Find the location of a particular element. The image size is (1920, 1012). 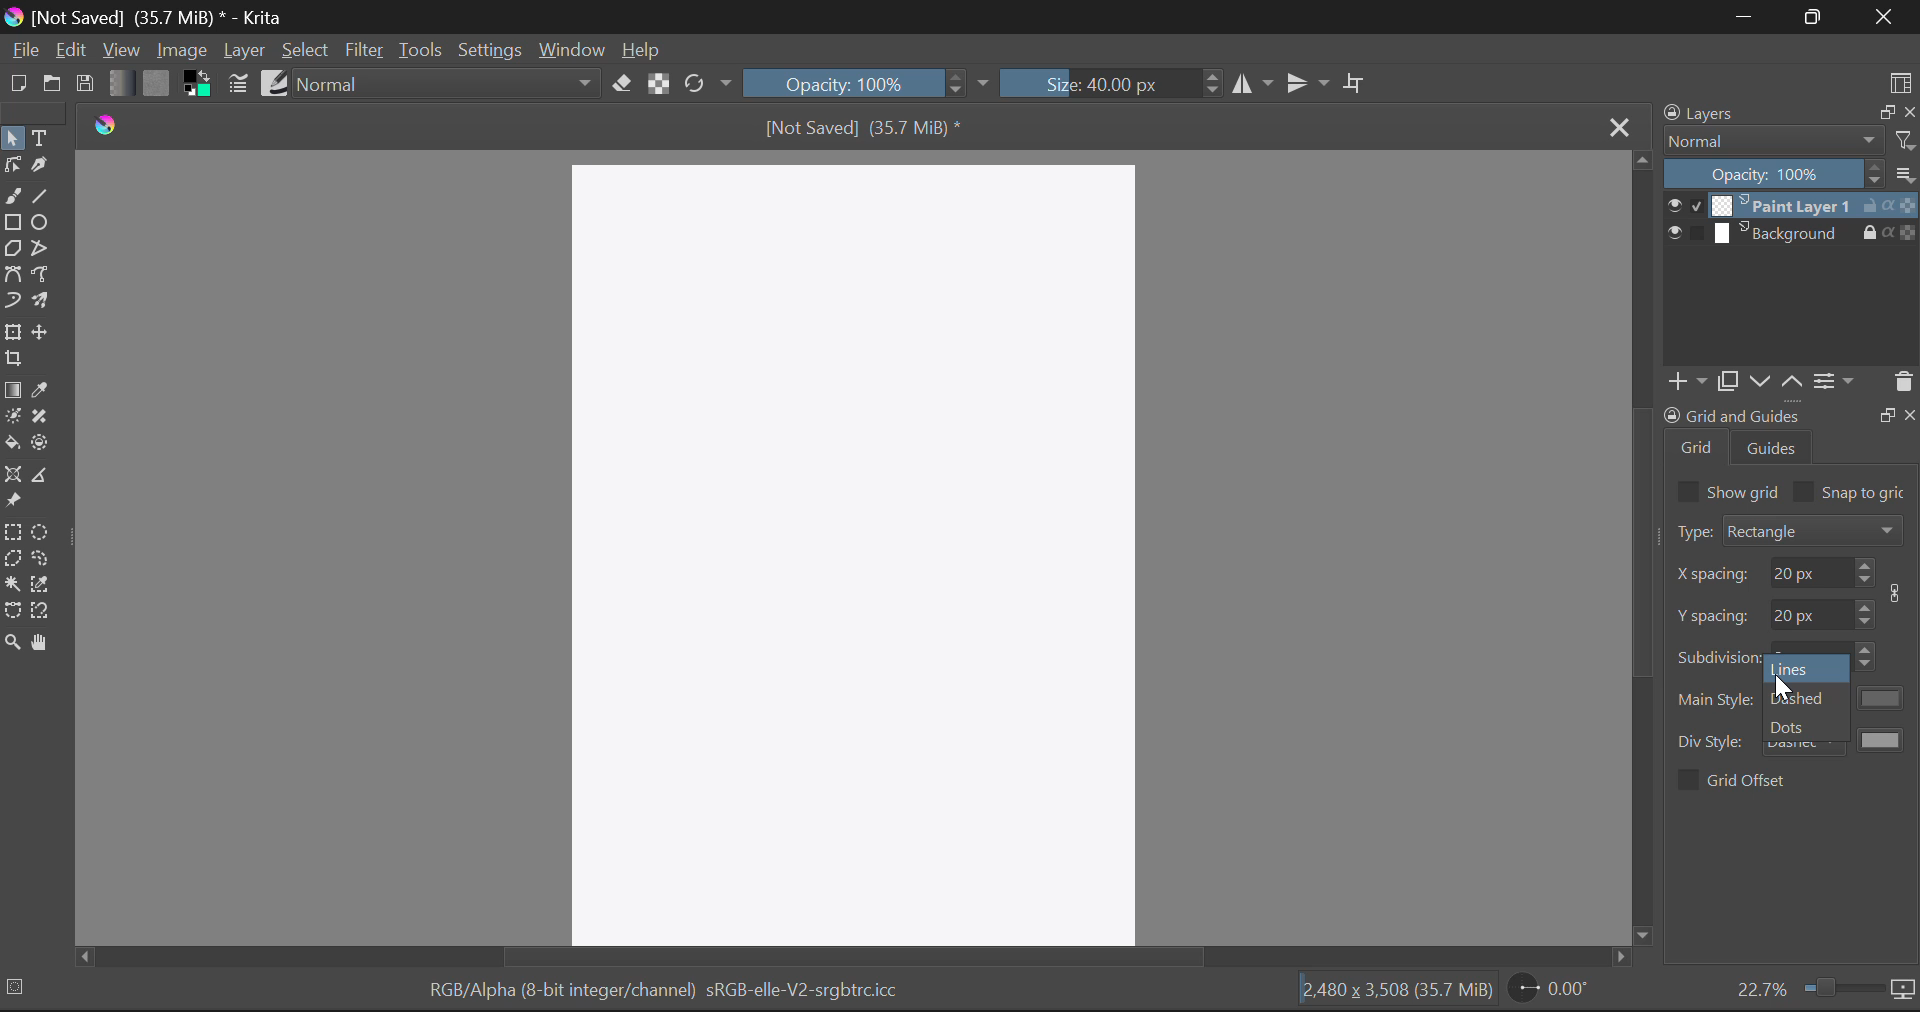

actions is located at coordinates (1889, 231).